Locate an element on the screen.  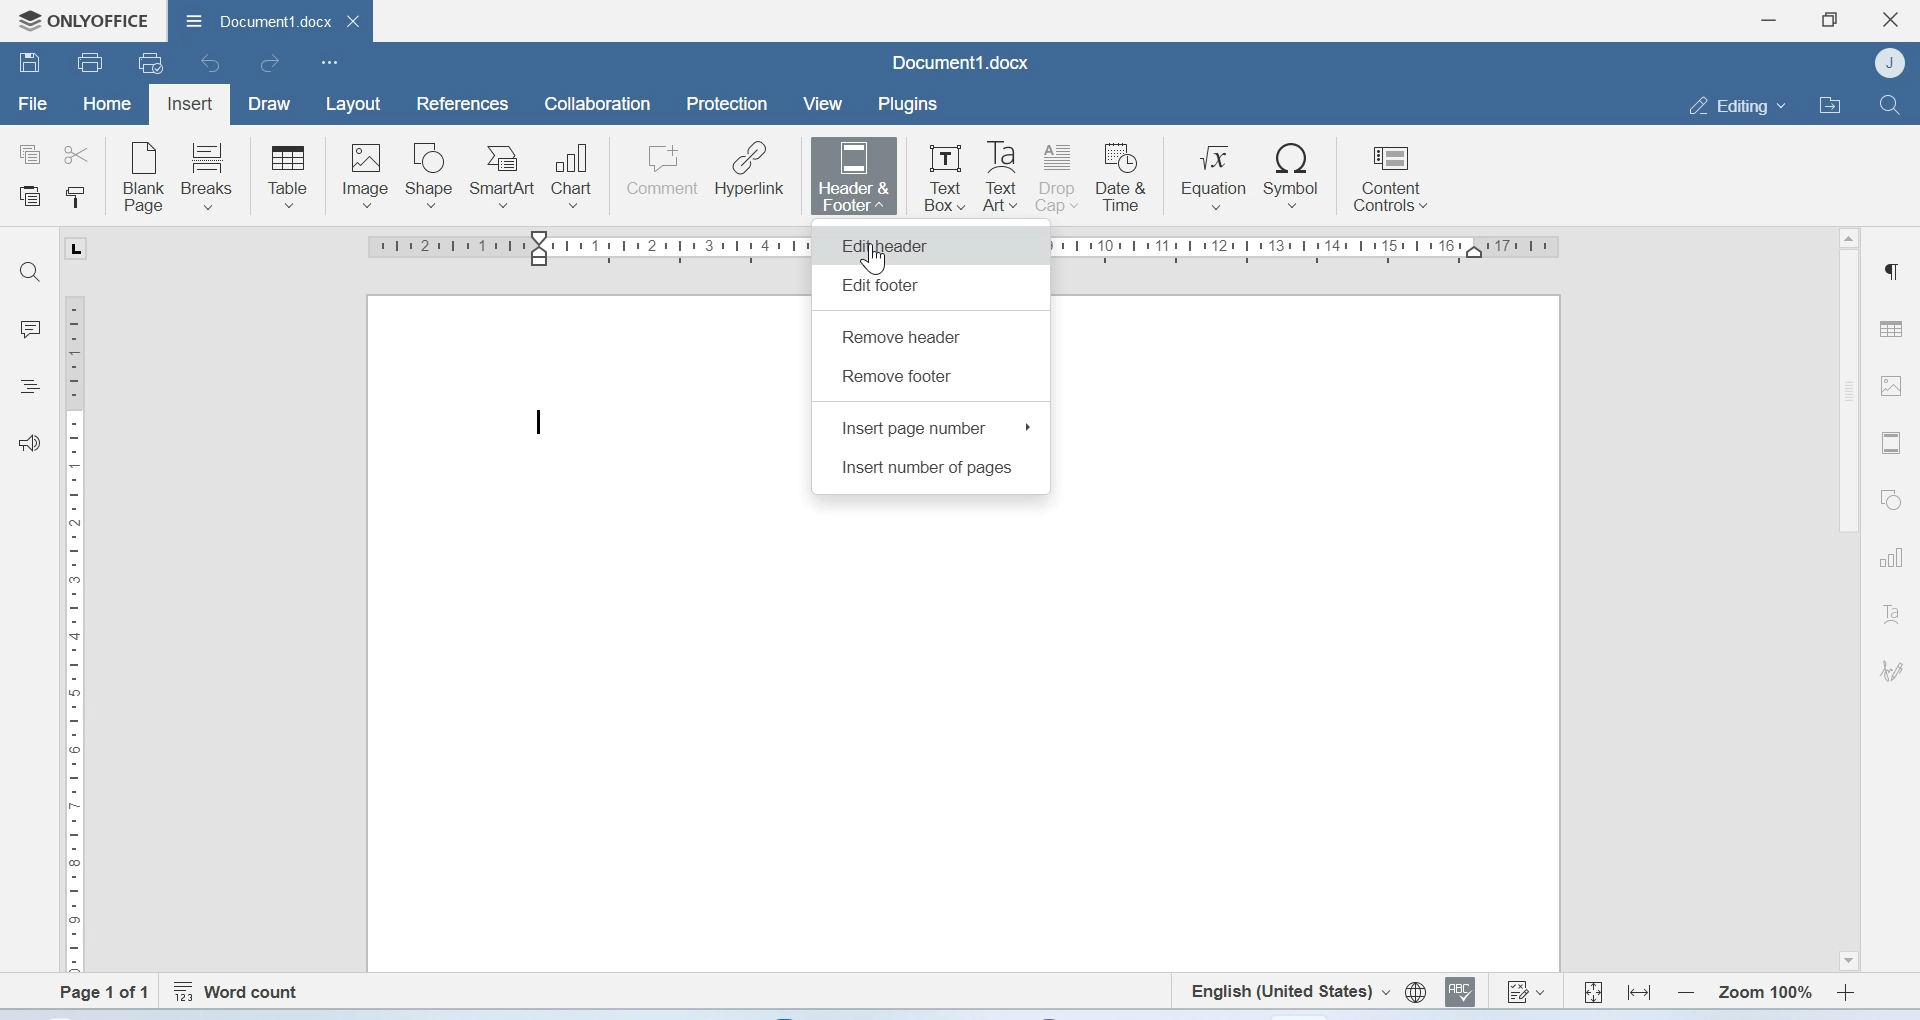
Print file is located at coordinates (89, 61).